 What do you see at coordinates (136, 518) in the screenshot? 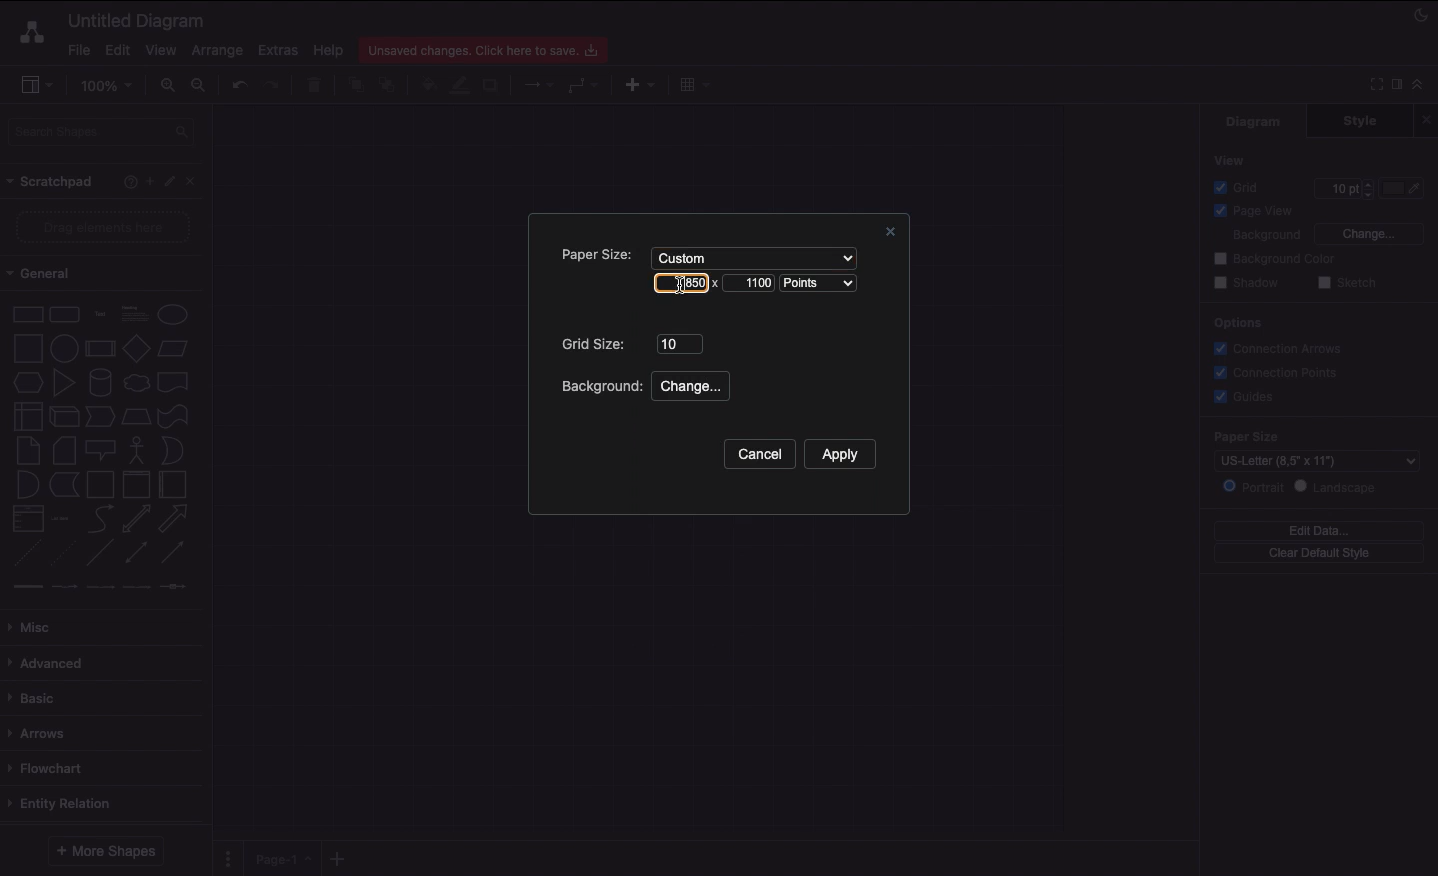
I see `Bidirectional arrow` at bounding box center [136, 518].